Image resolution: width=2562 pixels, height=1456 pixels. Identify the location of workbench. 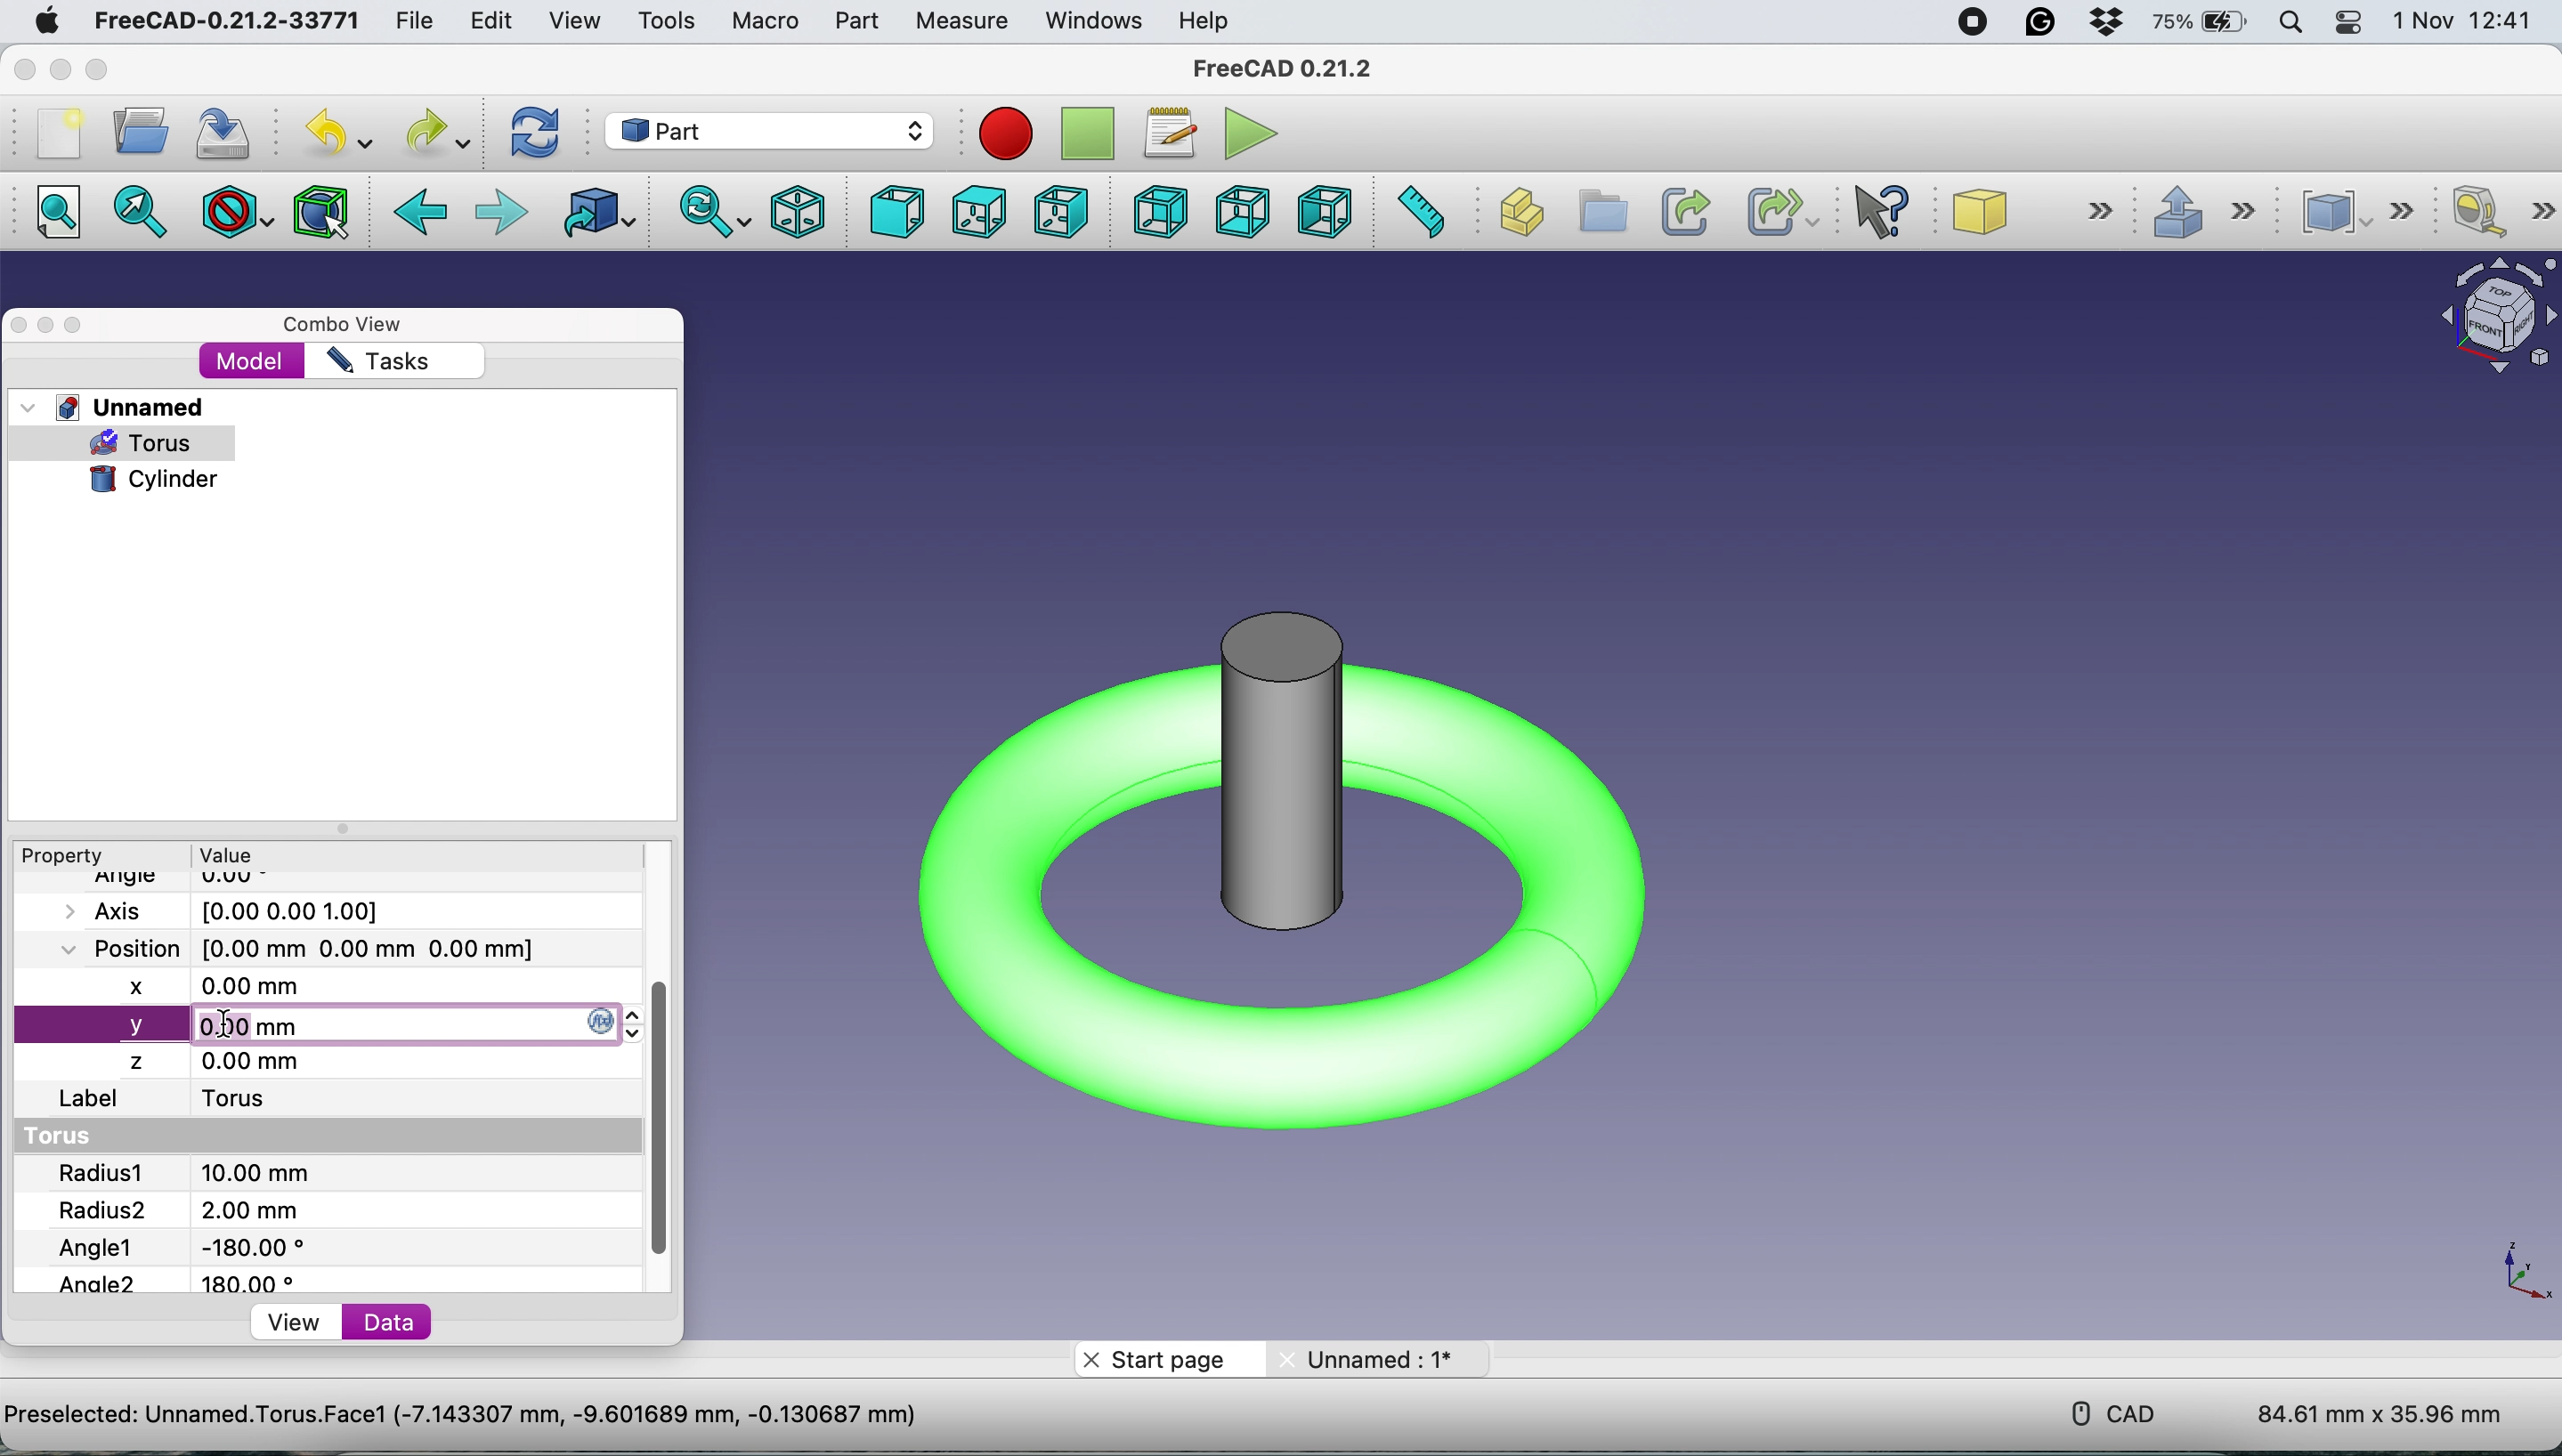
(769, 129).